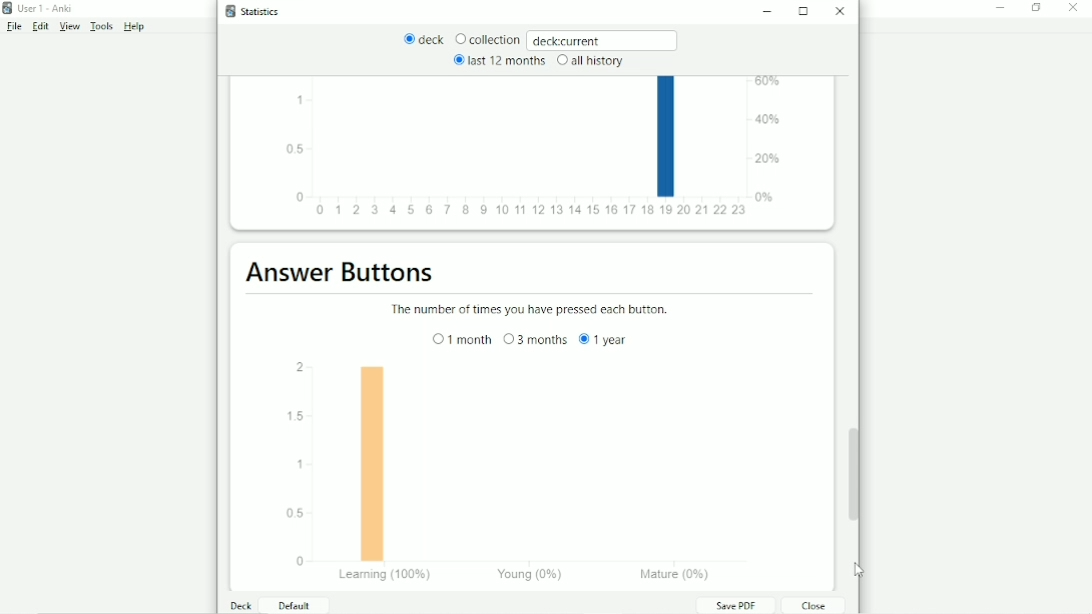 This screenshot has width=1092, height=614. I want to click on deck, so click(424, 40).